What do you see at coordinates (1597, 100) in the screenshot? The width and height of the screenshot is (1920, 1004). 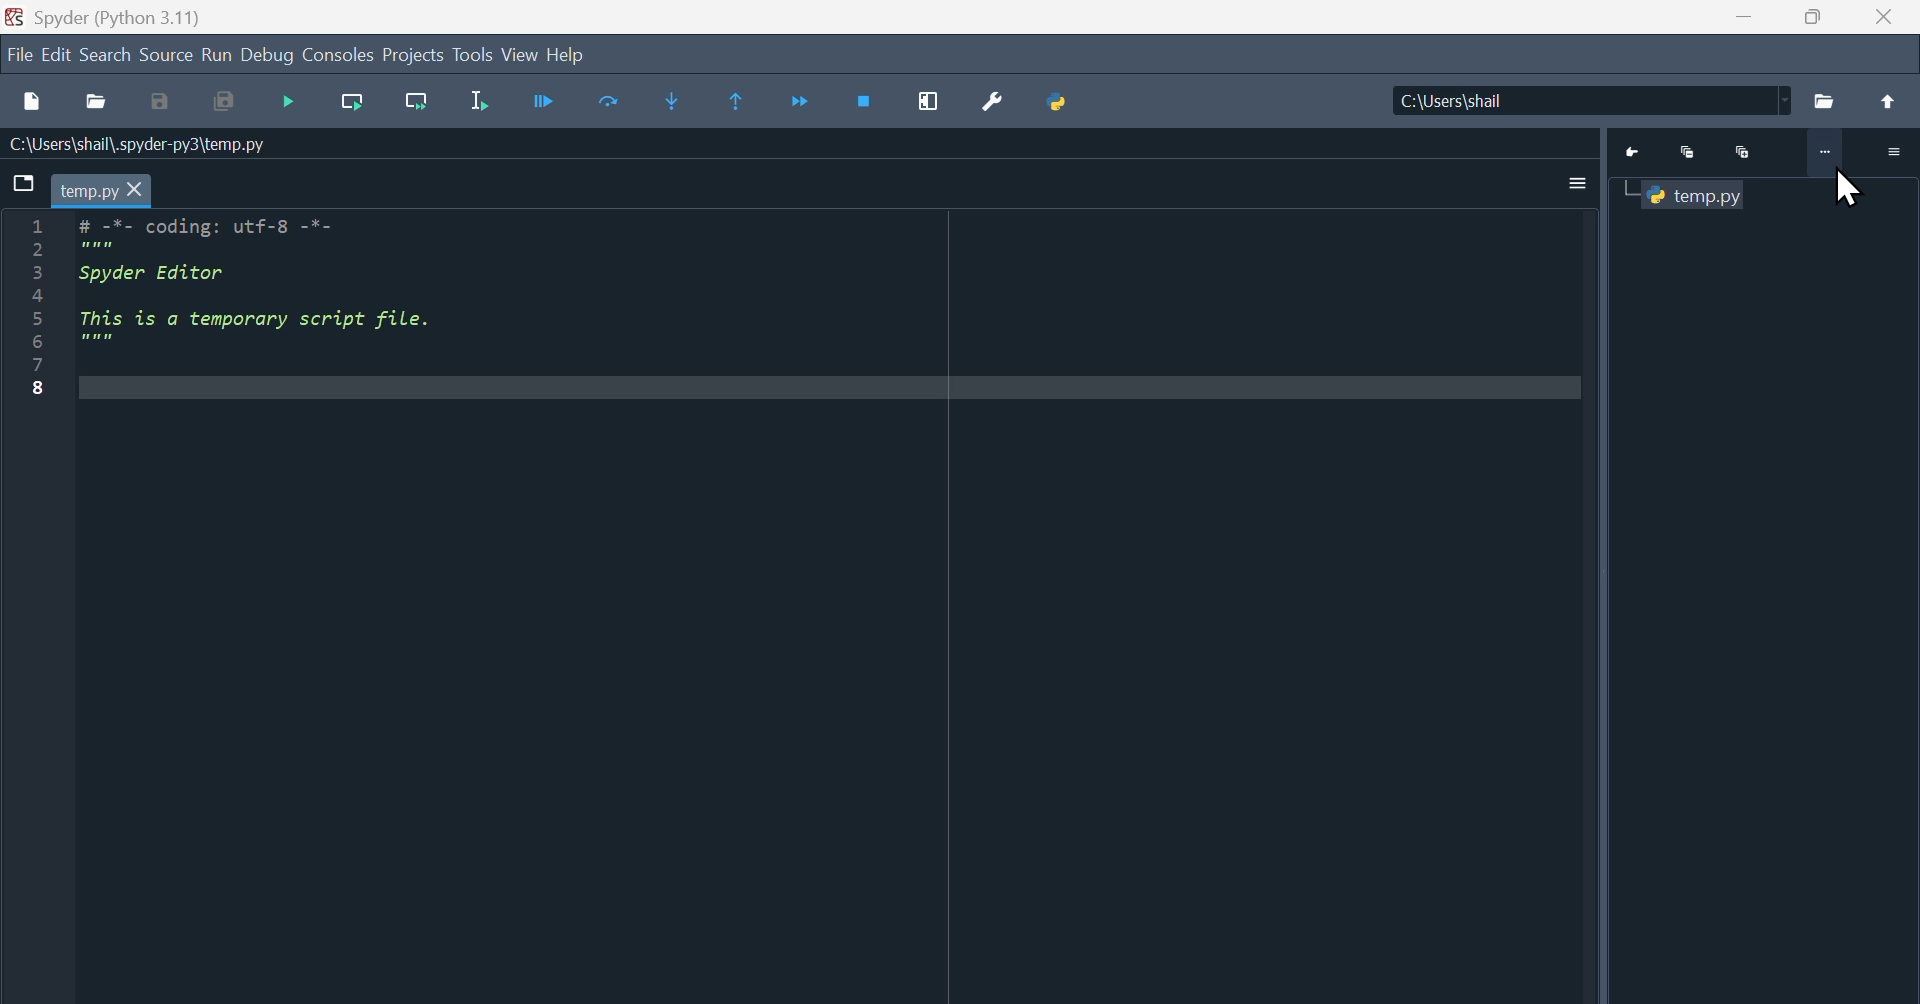 I see `Location of the file` at bounding box center [1597, 100].